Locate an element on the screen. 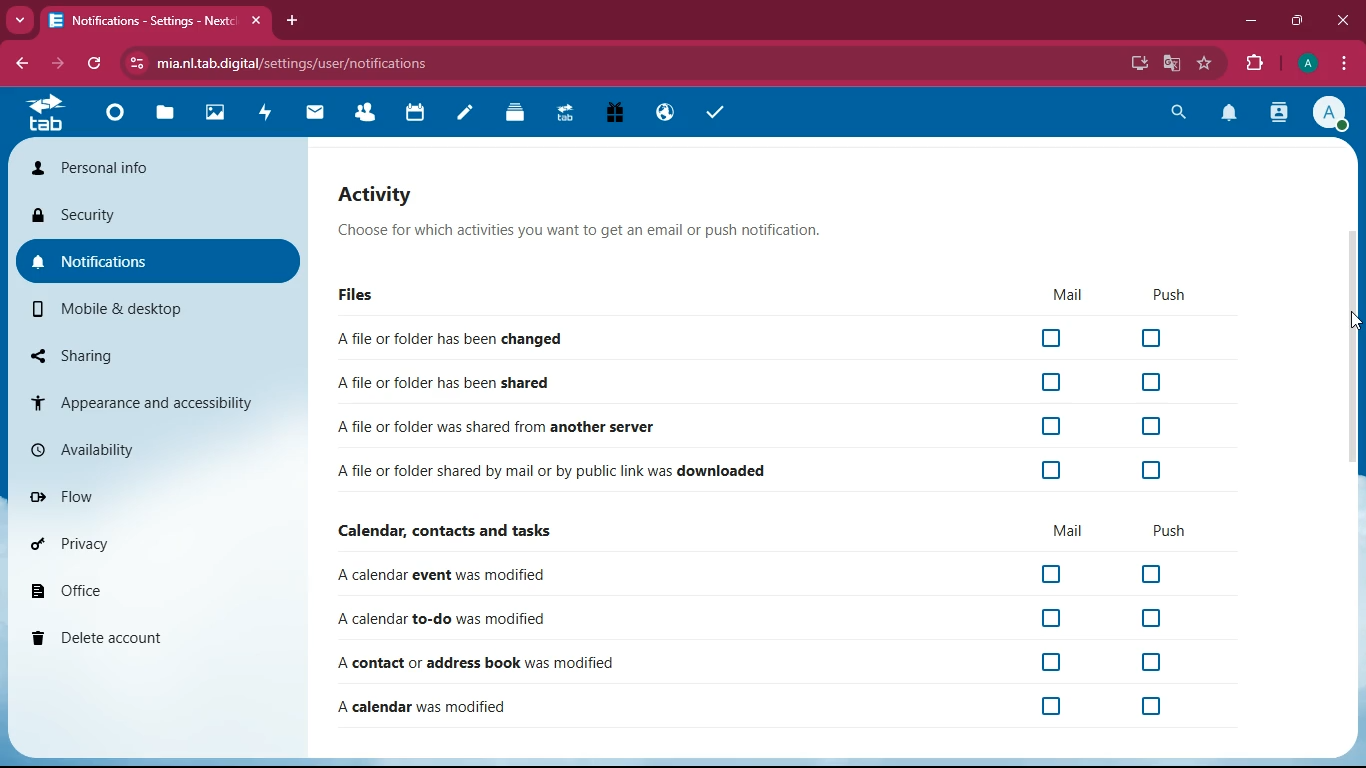 This screenshot has height=768, width=1366. mobile is located at coordinates (157, 312).